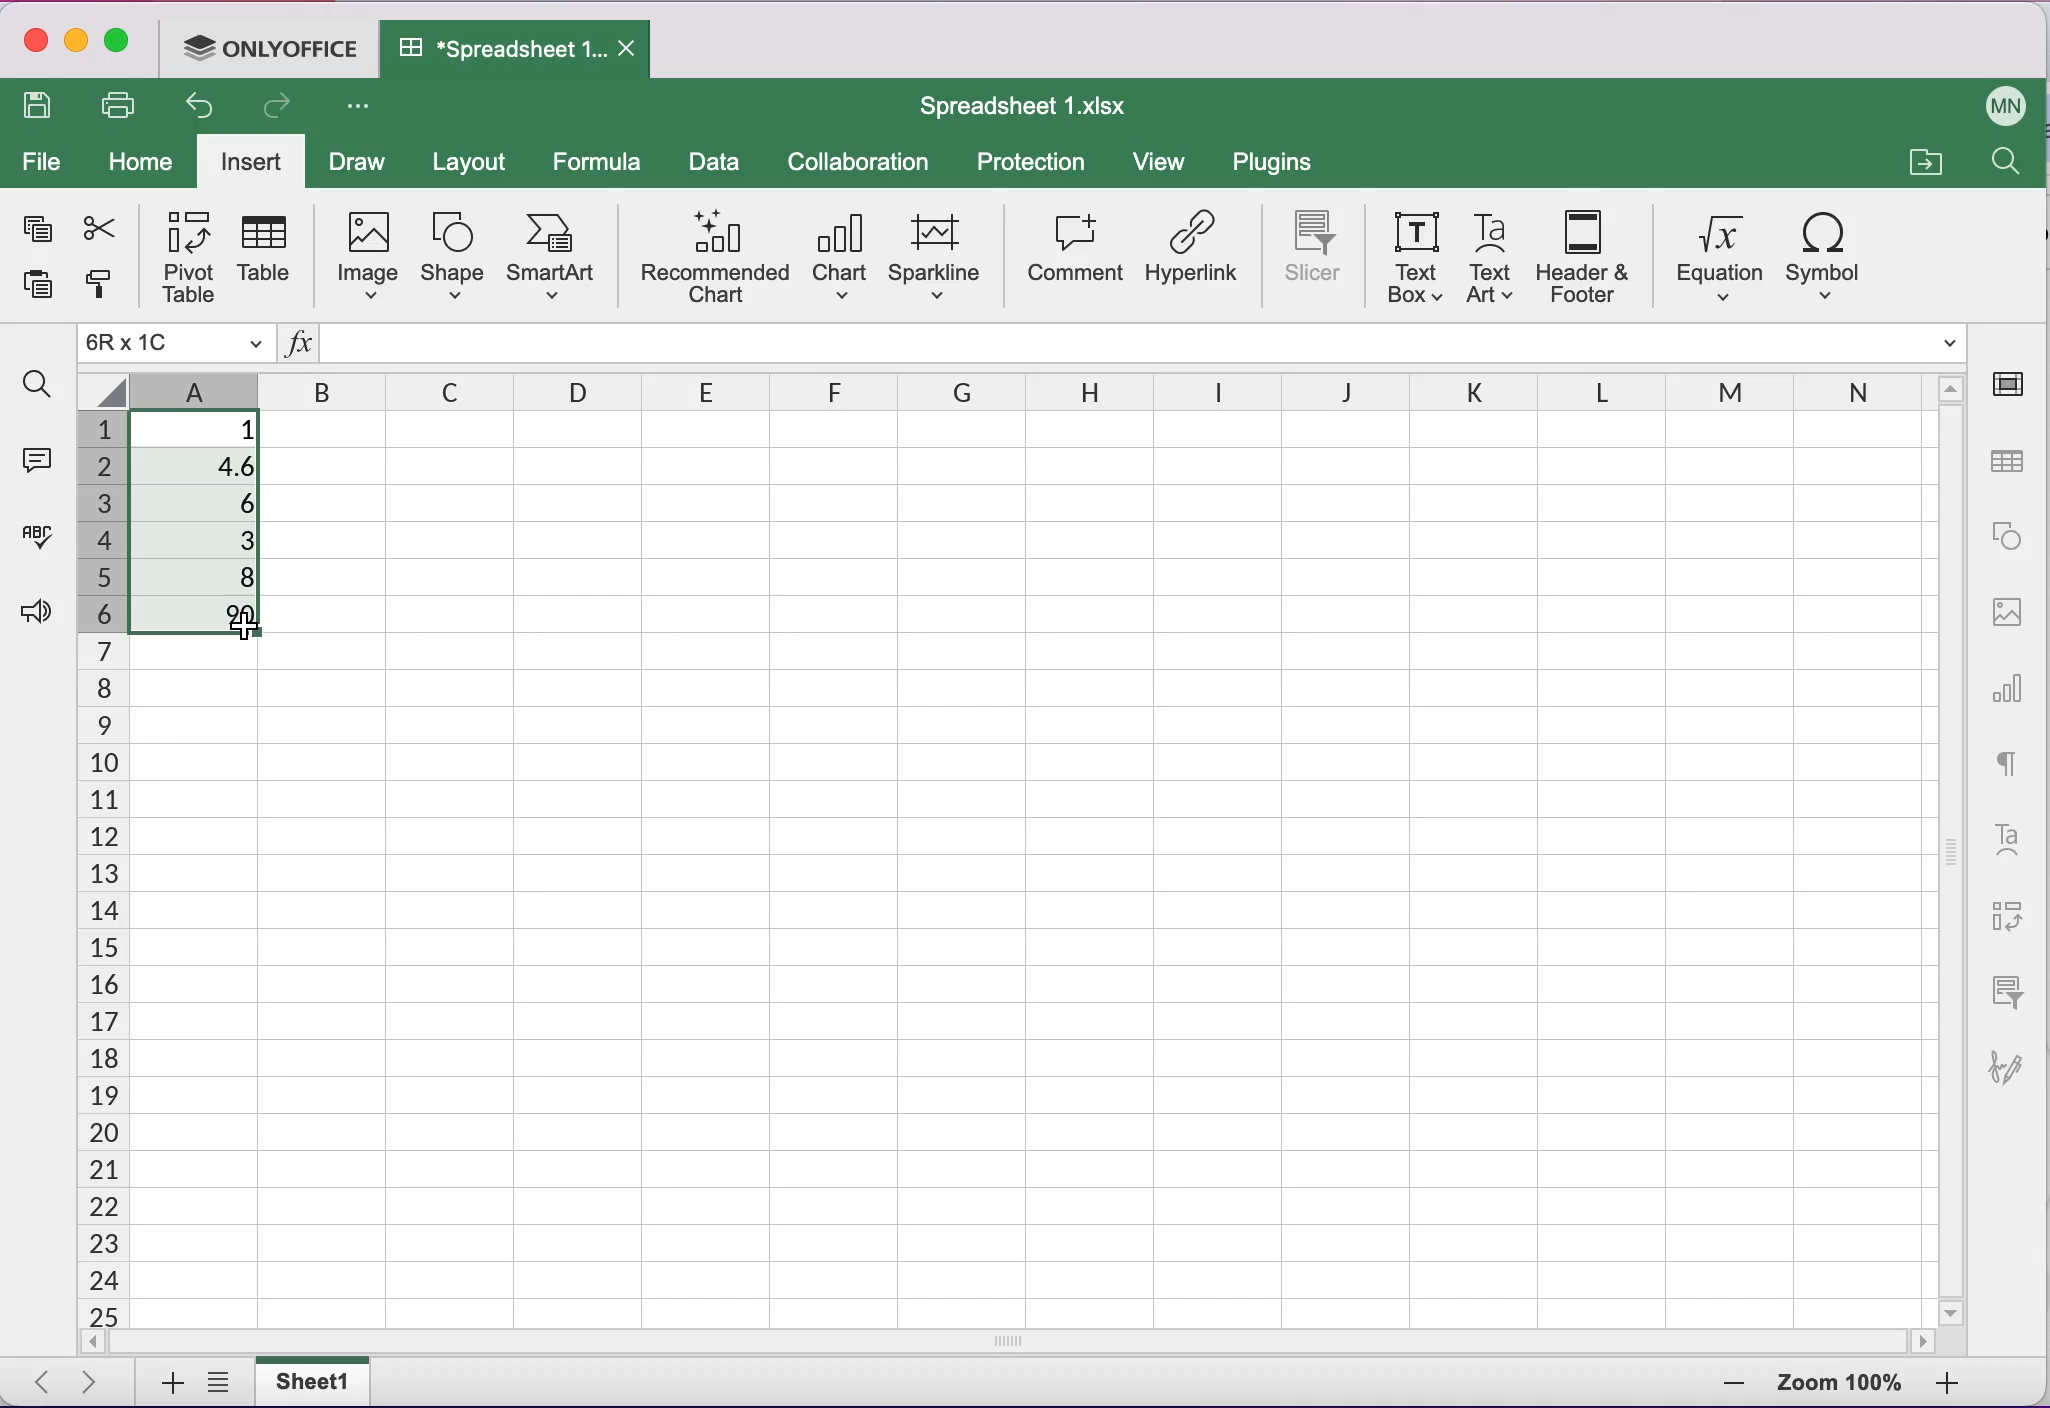 The image size is (2050, 1408). What do you see at coordinates (97, 228) in the screenshot?
I see `cut` at bounding box center [97, 228].